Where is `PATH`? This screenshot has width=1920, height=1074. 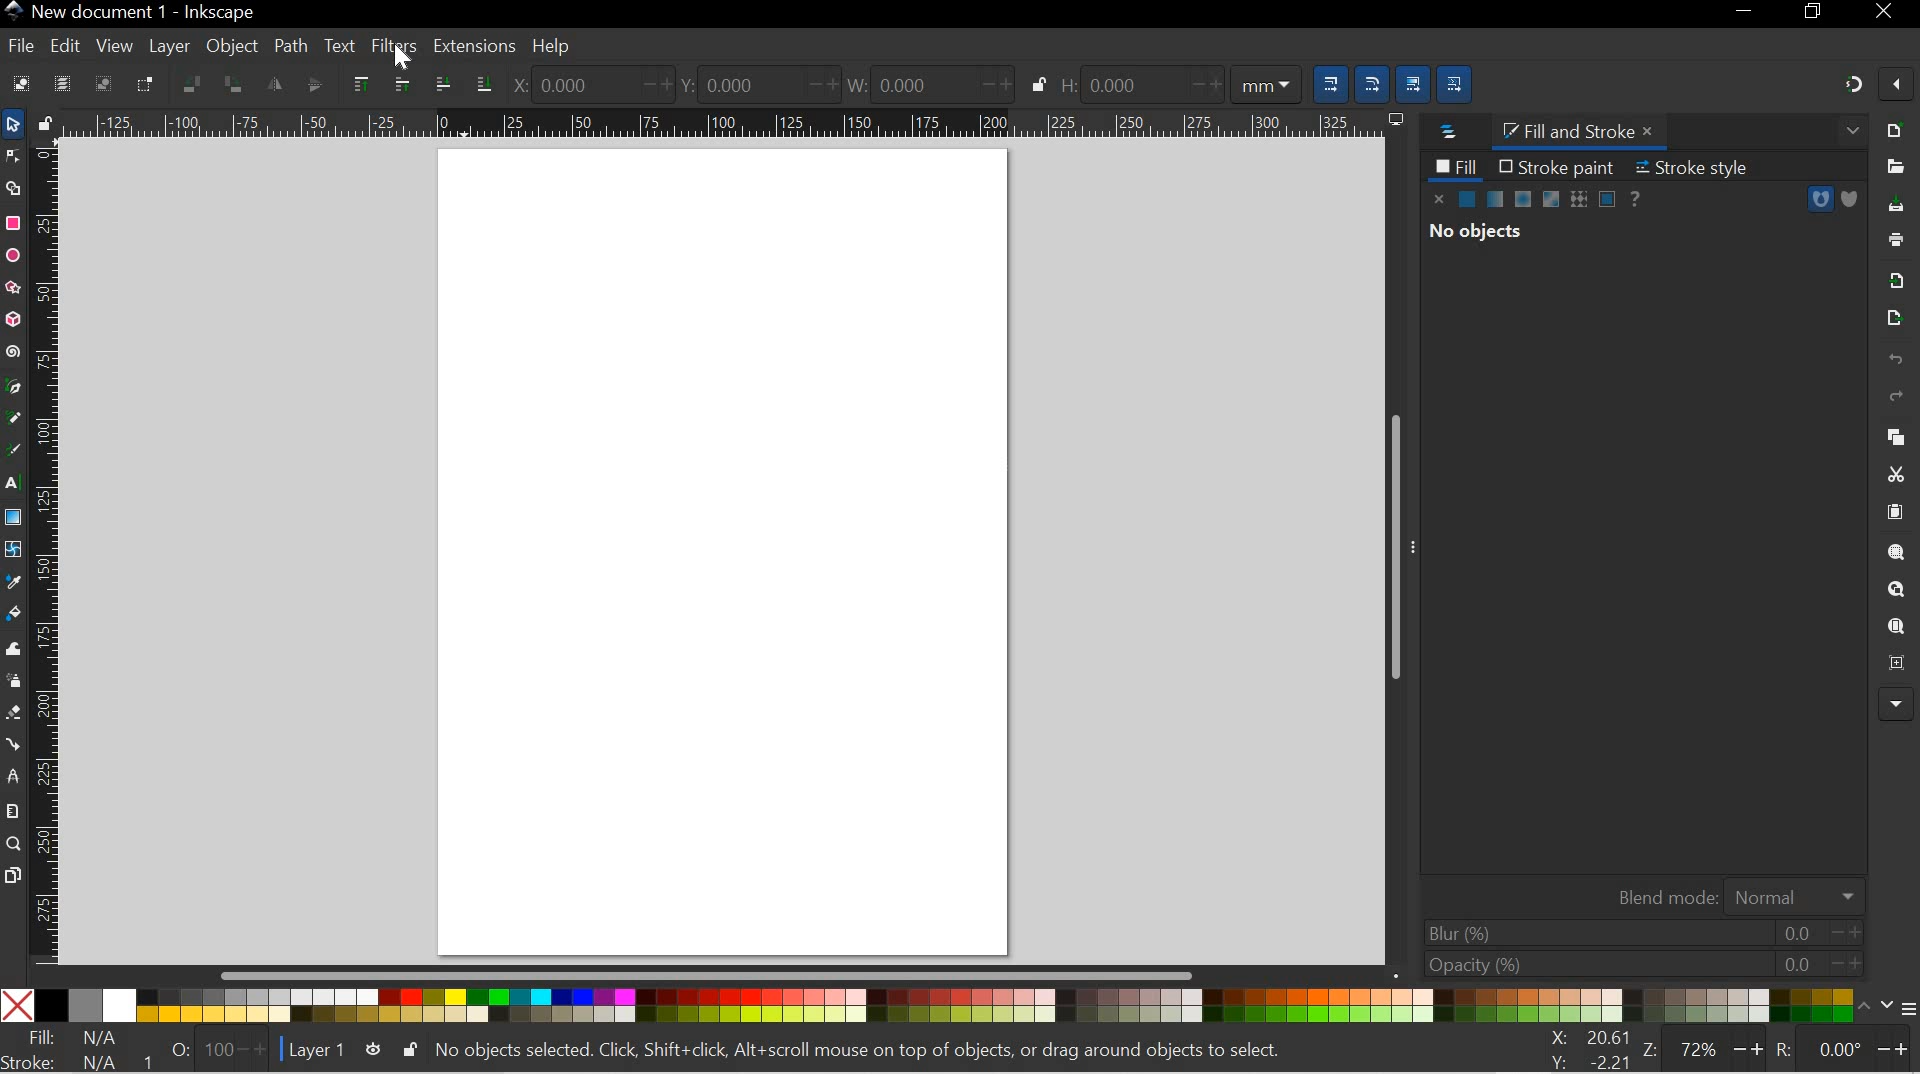
PATH is located at coordinates (1820, 199).